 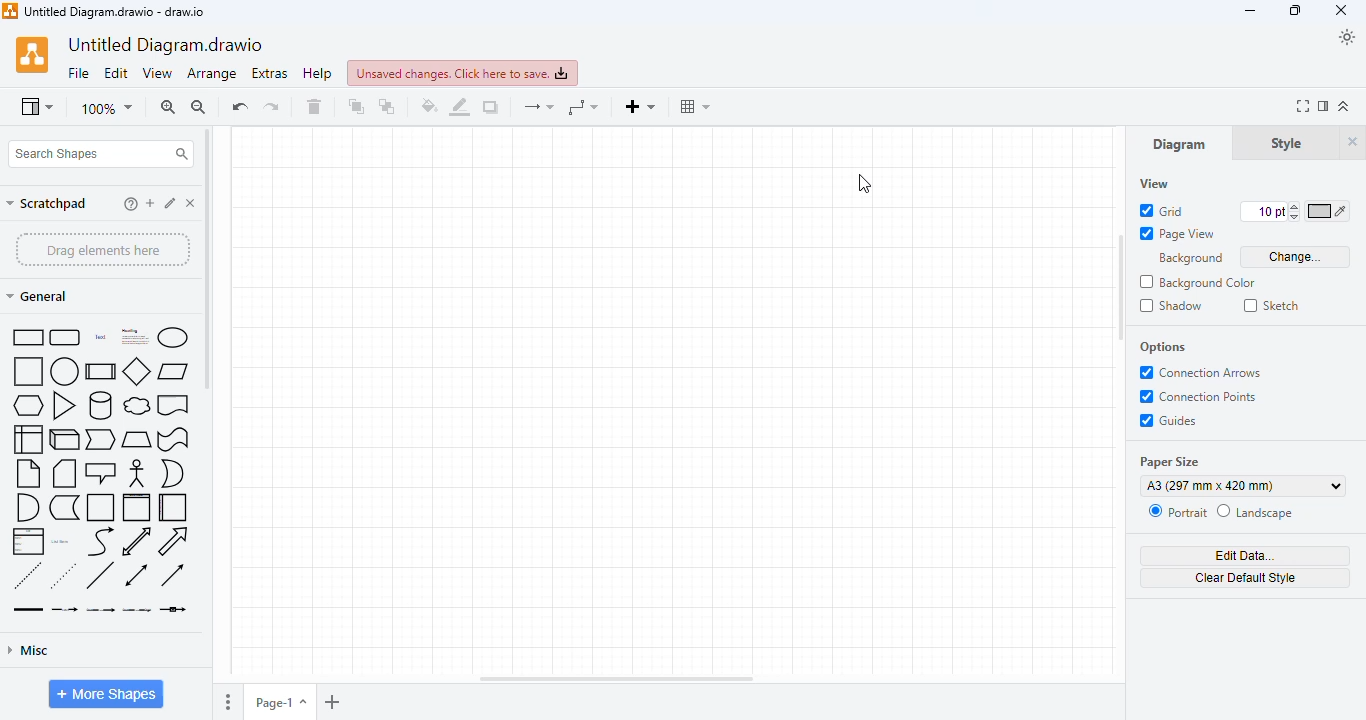 What do you see at coordinates (388, 106) in the screenshot?
I see `to back` at bounding box center [388, 106].